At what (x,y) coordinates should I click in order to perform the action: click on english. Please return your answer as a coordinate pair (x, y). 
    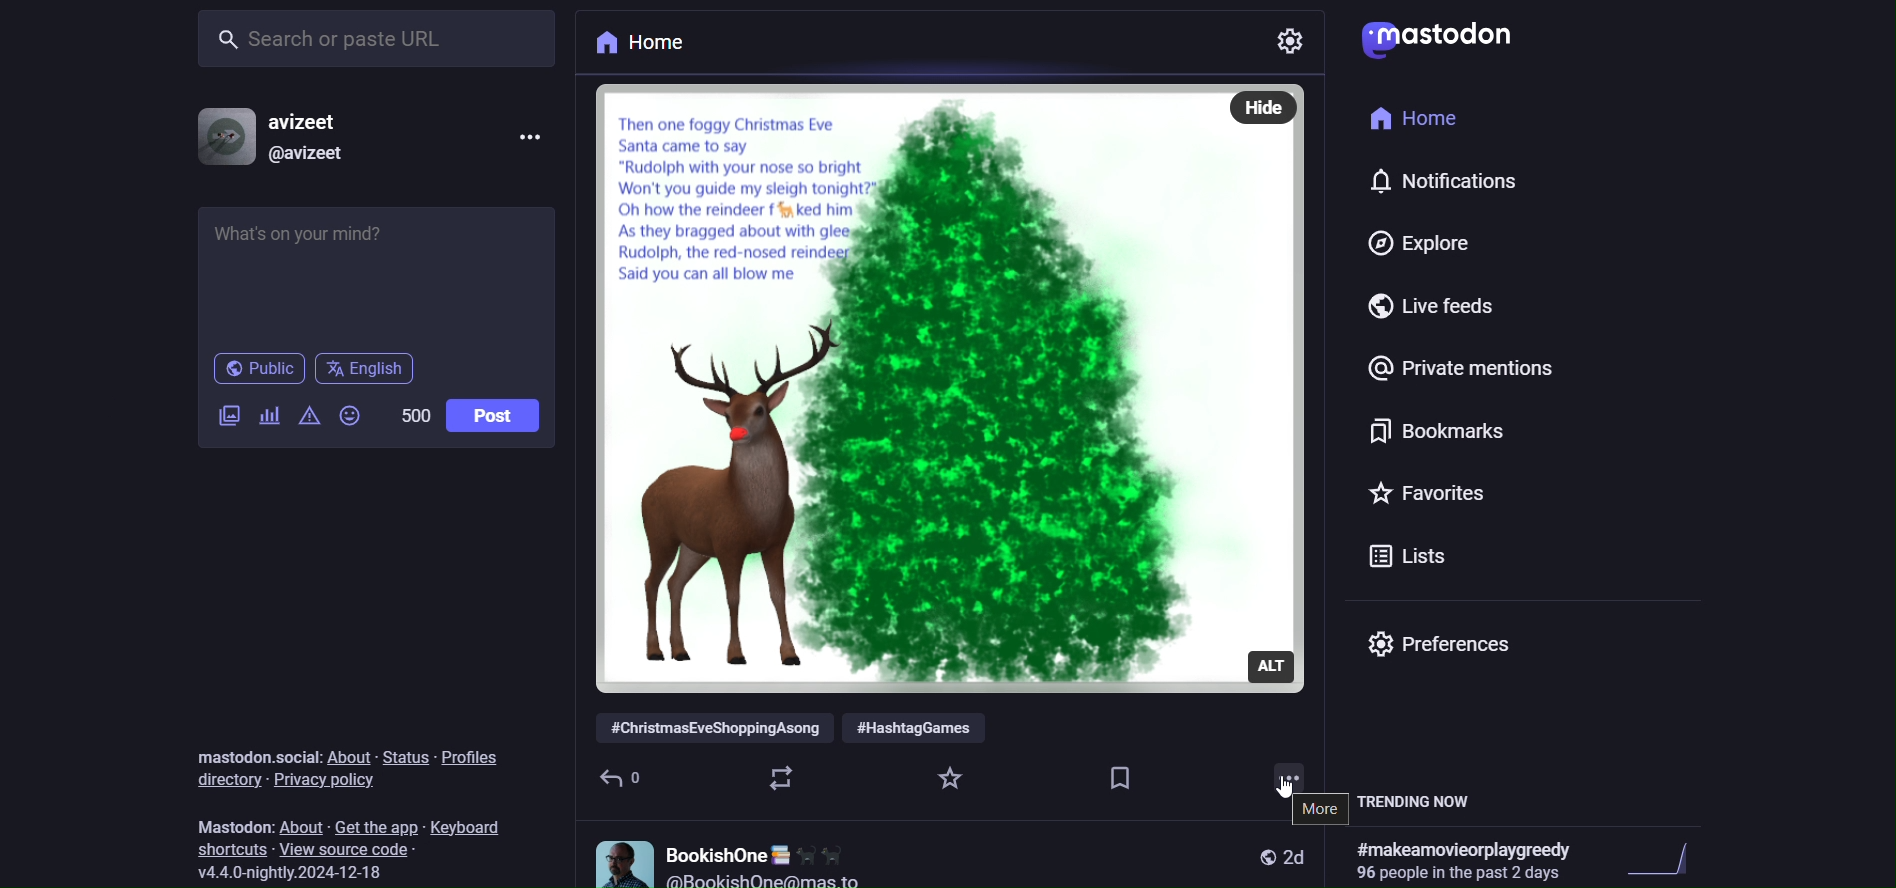
    Looking at the image, I should click on (366, 369).